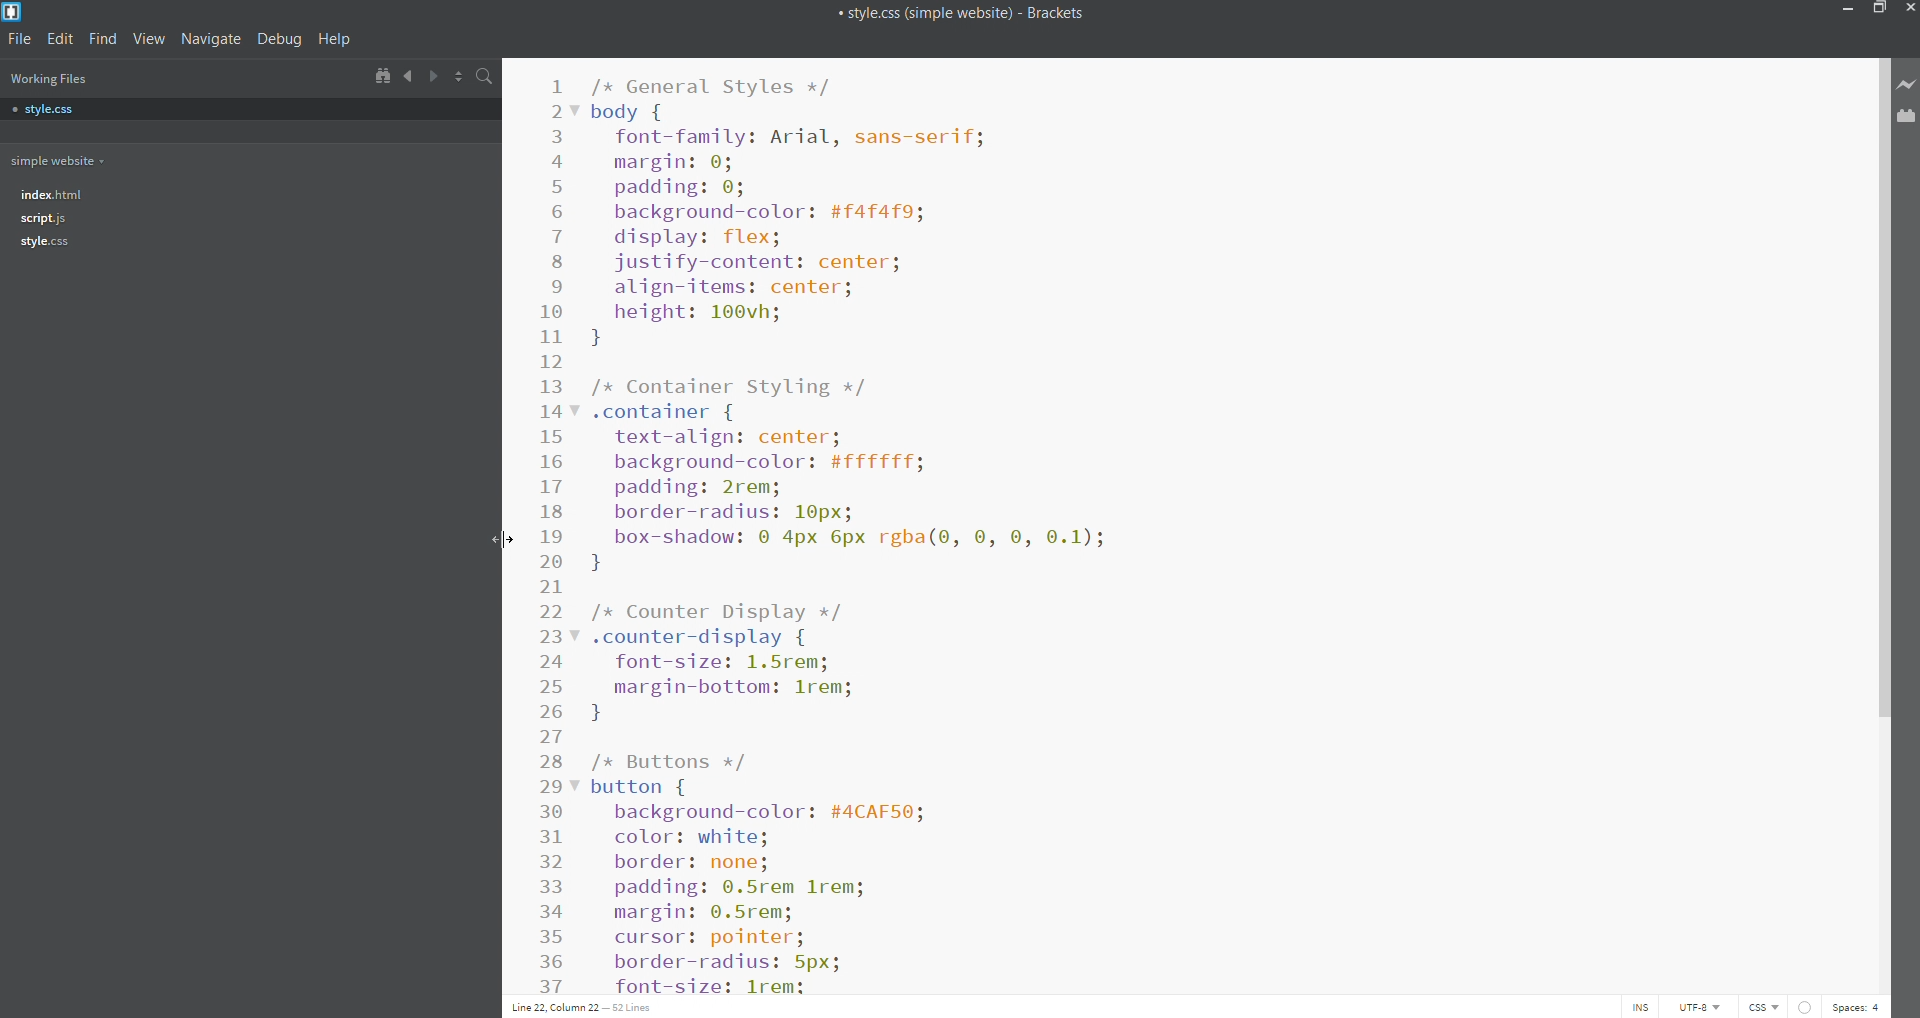 This screenshot has width=1920, height=1018. Describe the element at coordinates (410, 74) in the screenshot. I see `navigate backwards` at that location.